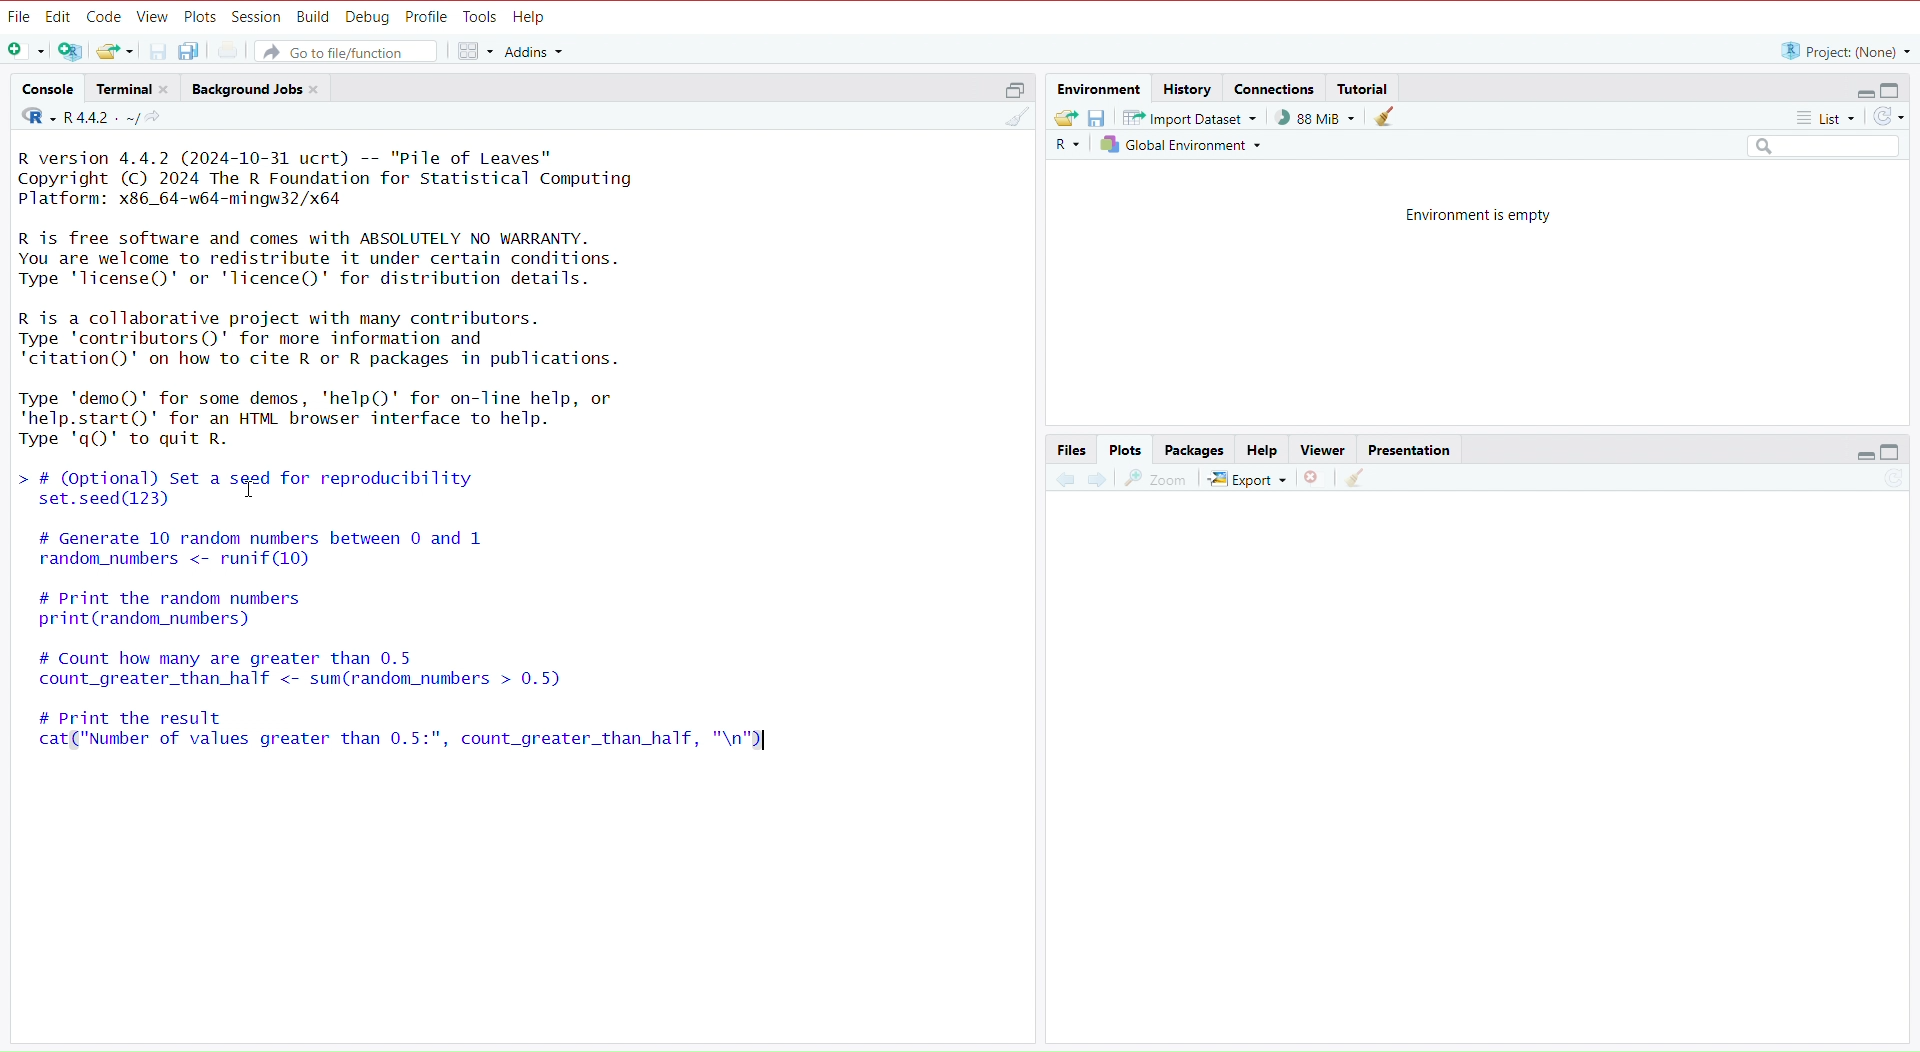 The image size is (1920, 1052). Describe the element at coordinates (201, 16) in the screenshot. I see `Plots` at that location.